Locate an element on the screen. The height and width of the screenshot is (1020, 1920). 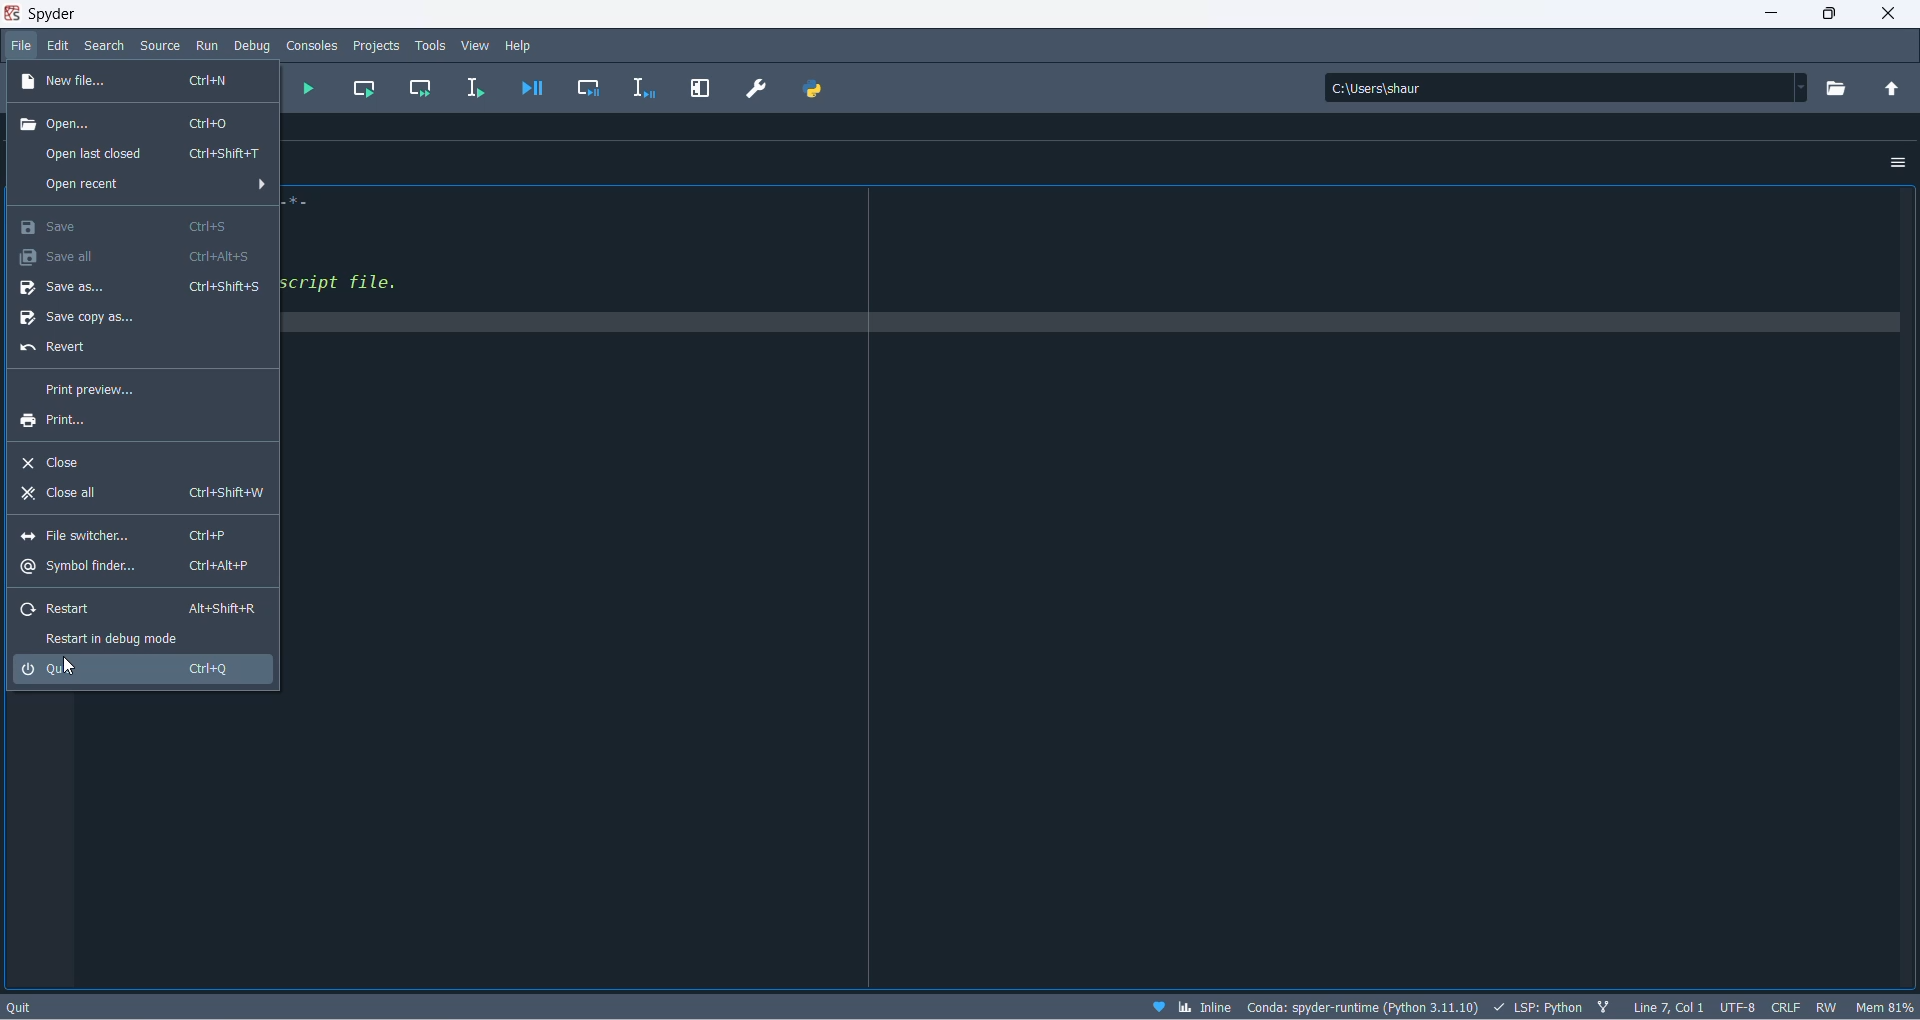
run selection is located at coordinates (476, 90).